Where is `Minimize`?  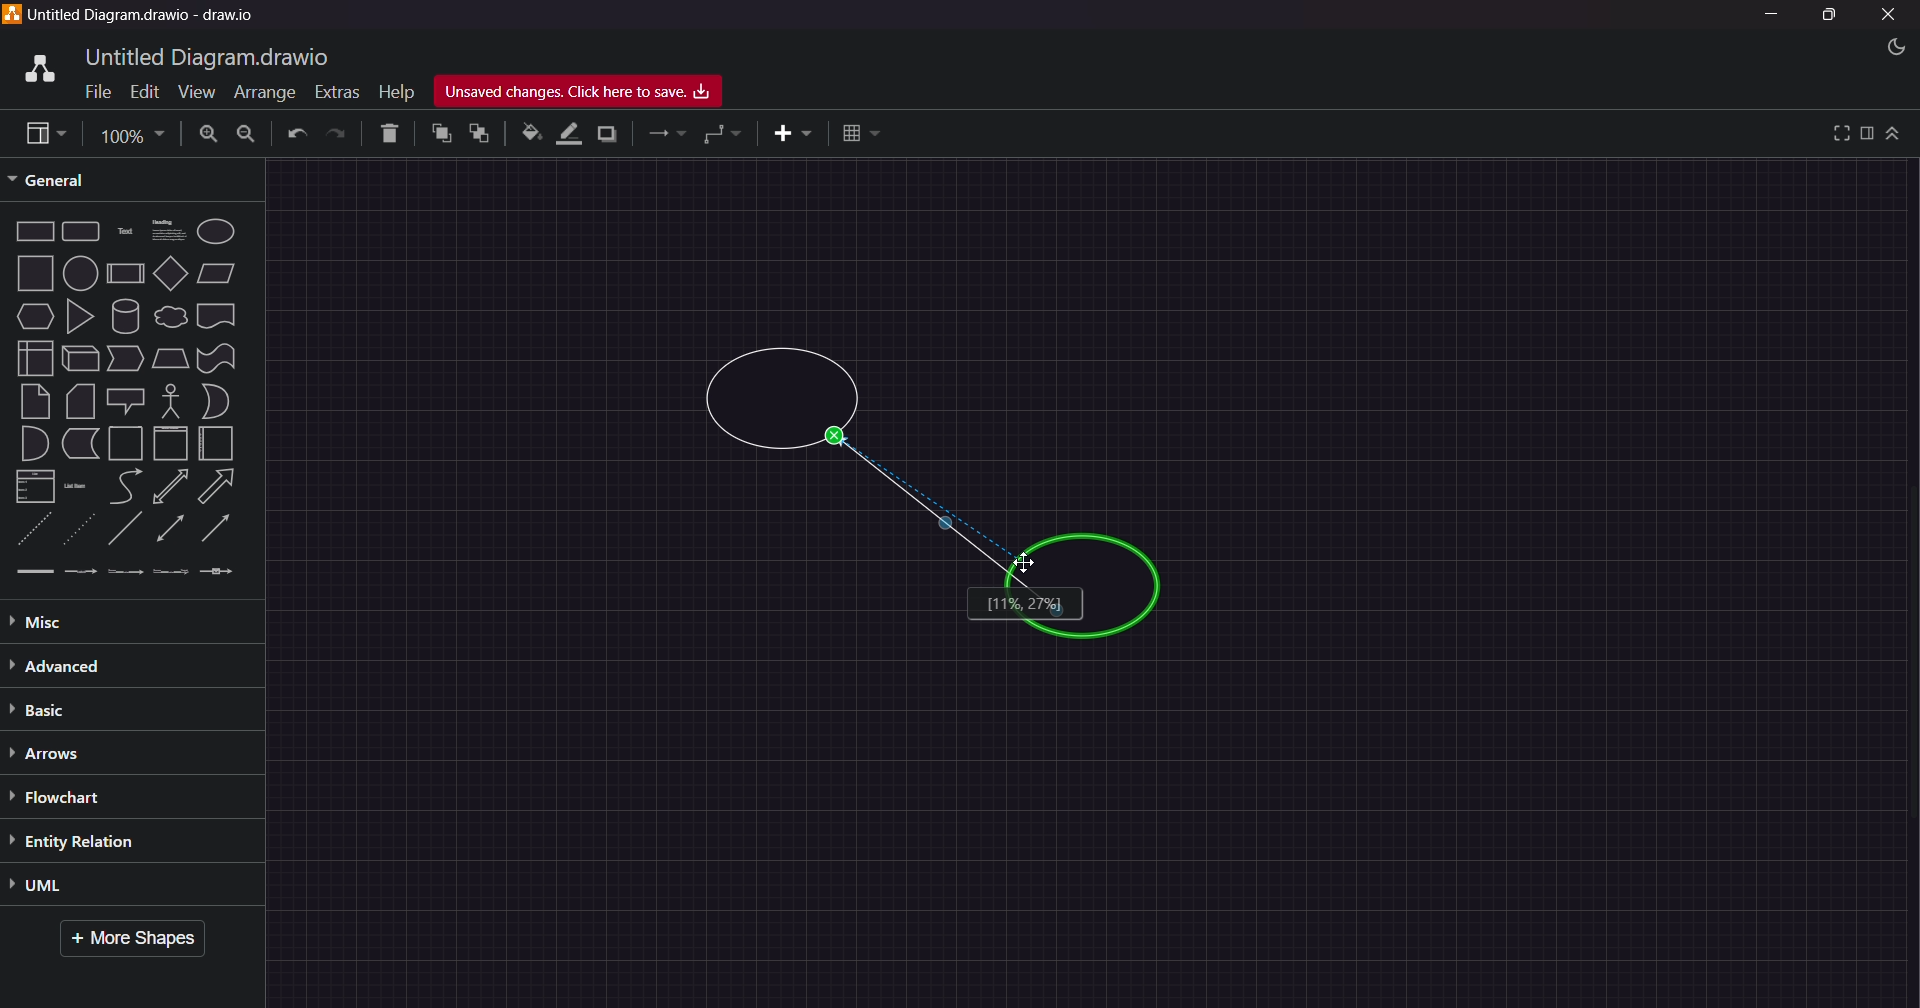
Minimize is located at coordinates (1777, 16).